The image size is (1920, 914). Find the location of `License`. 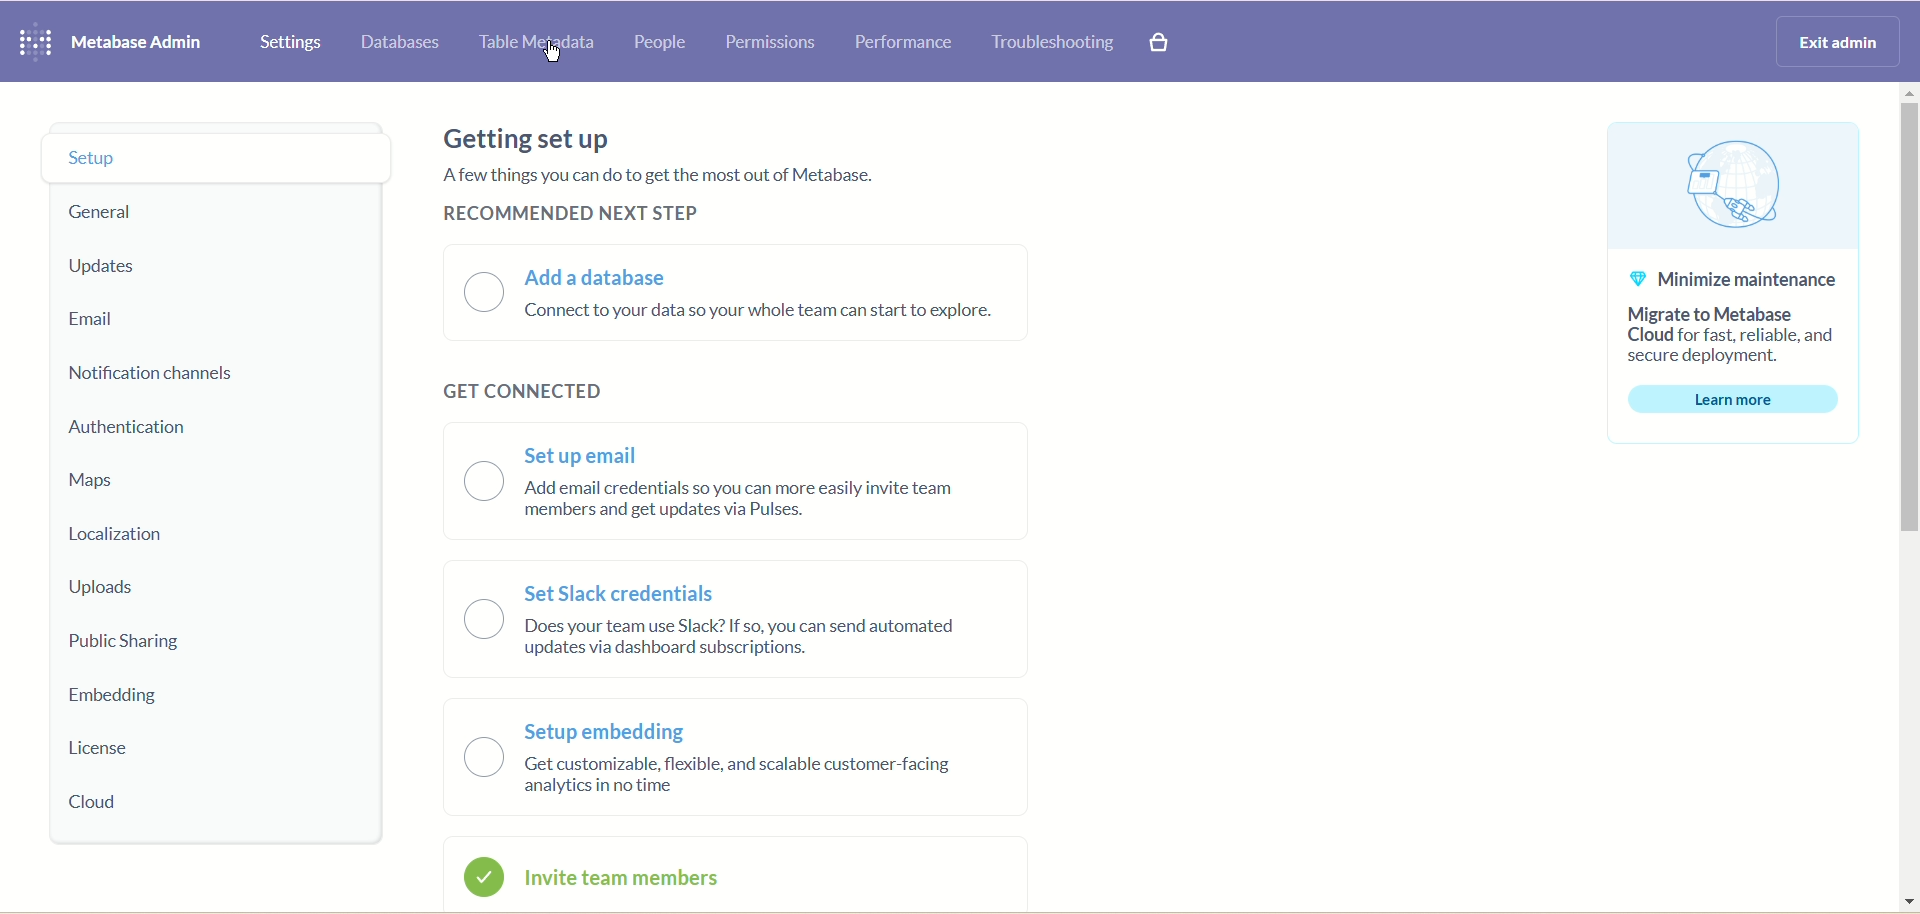

License is located at coordinates (127, 746).